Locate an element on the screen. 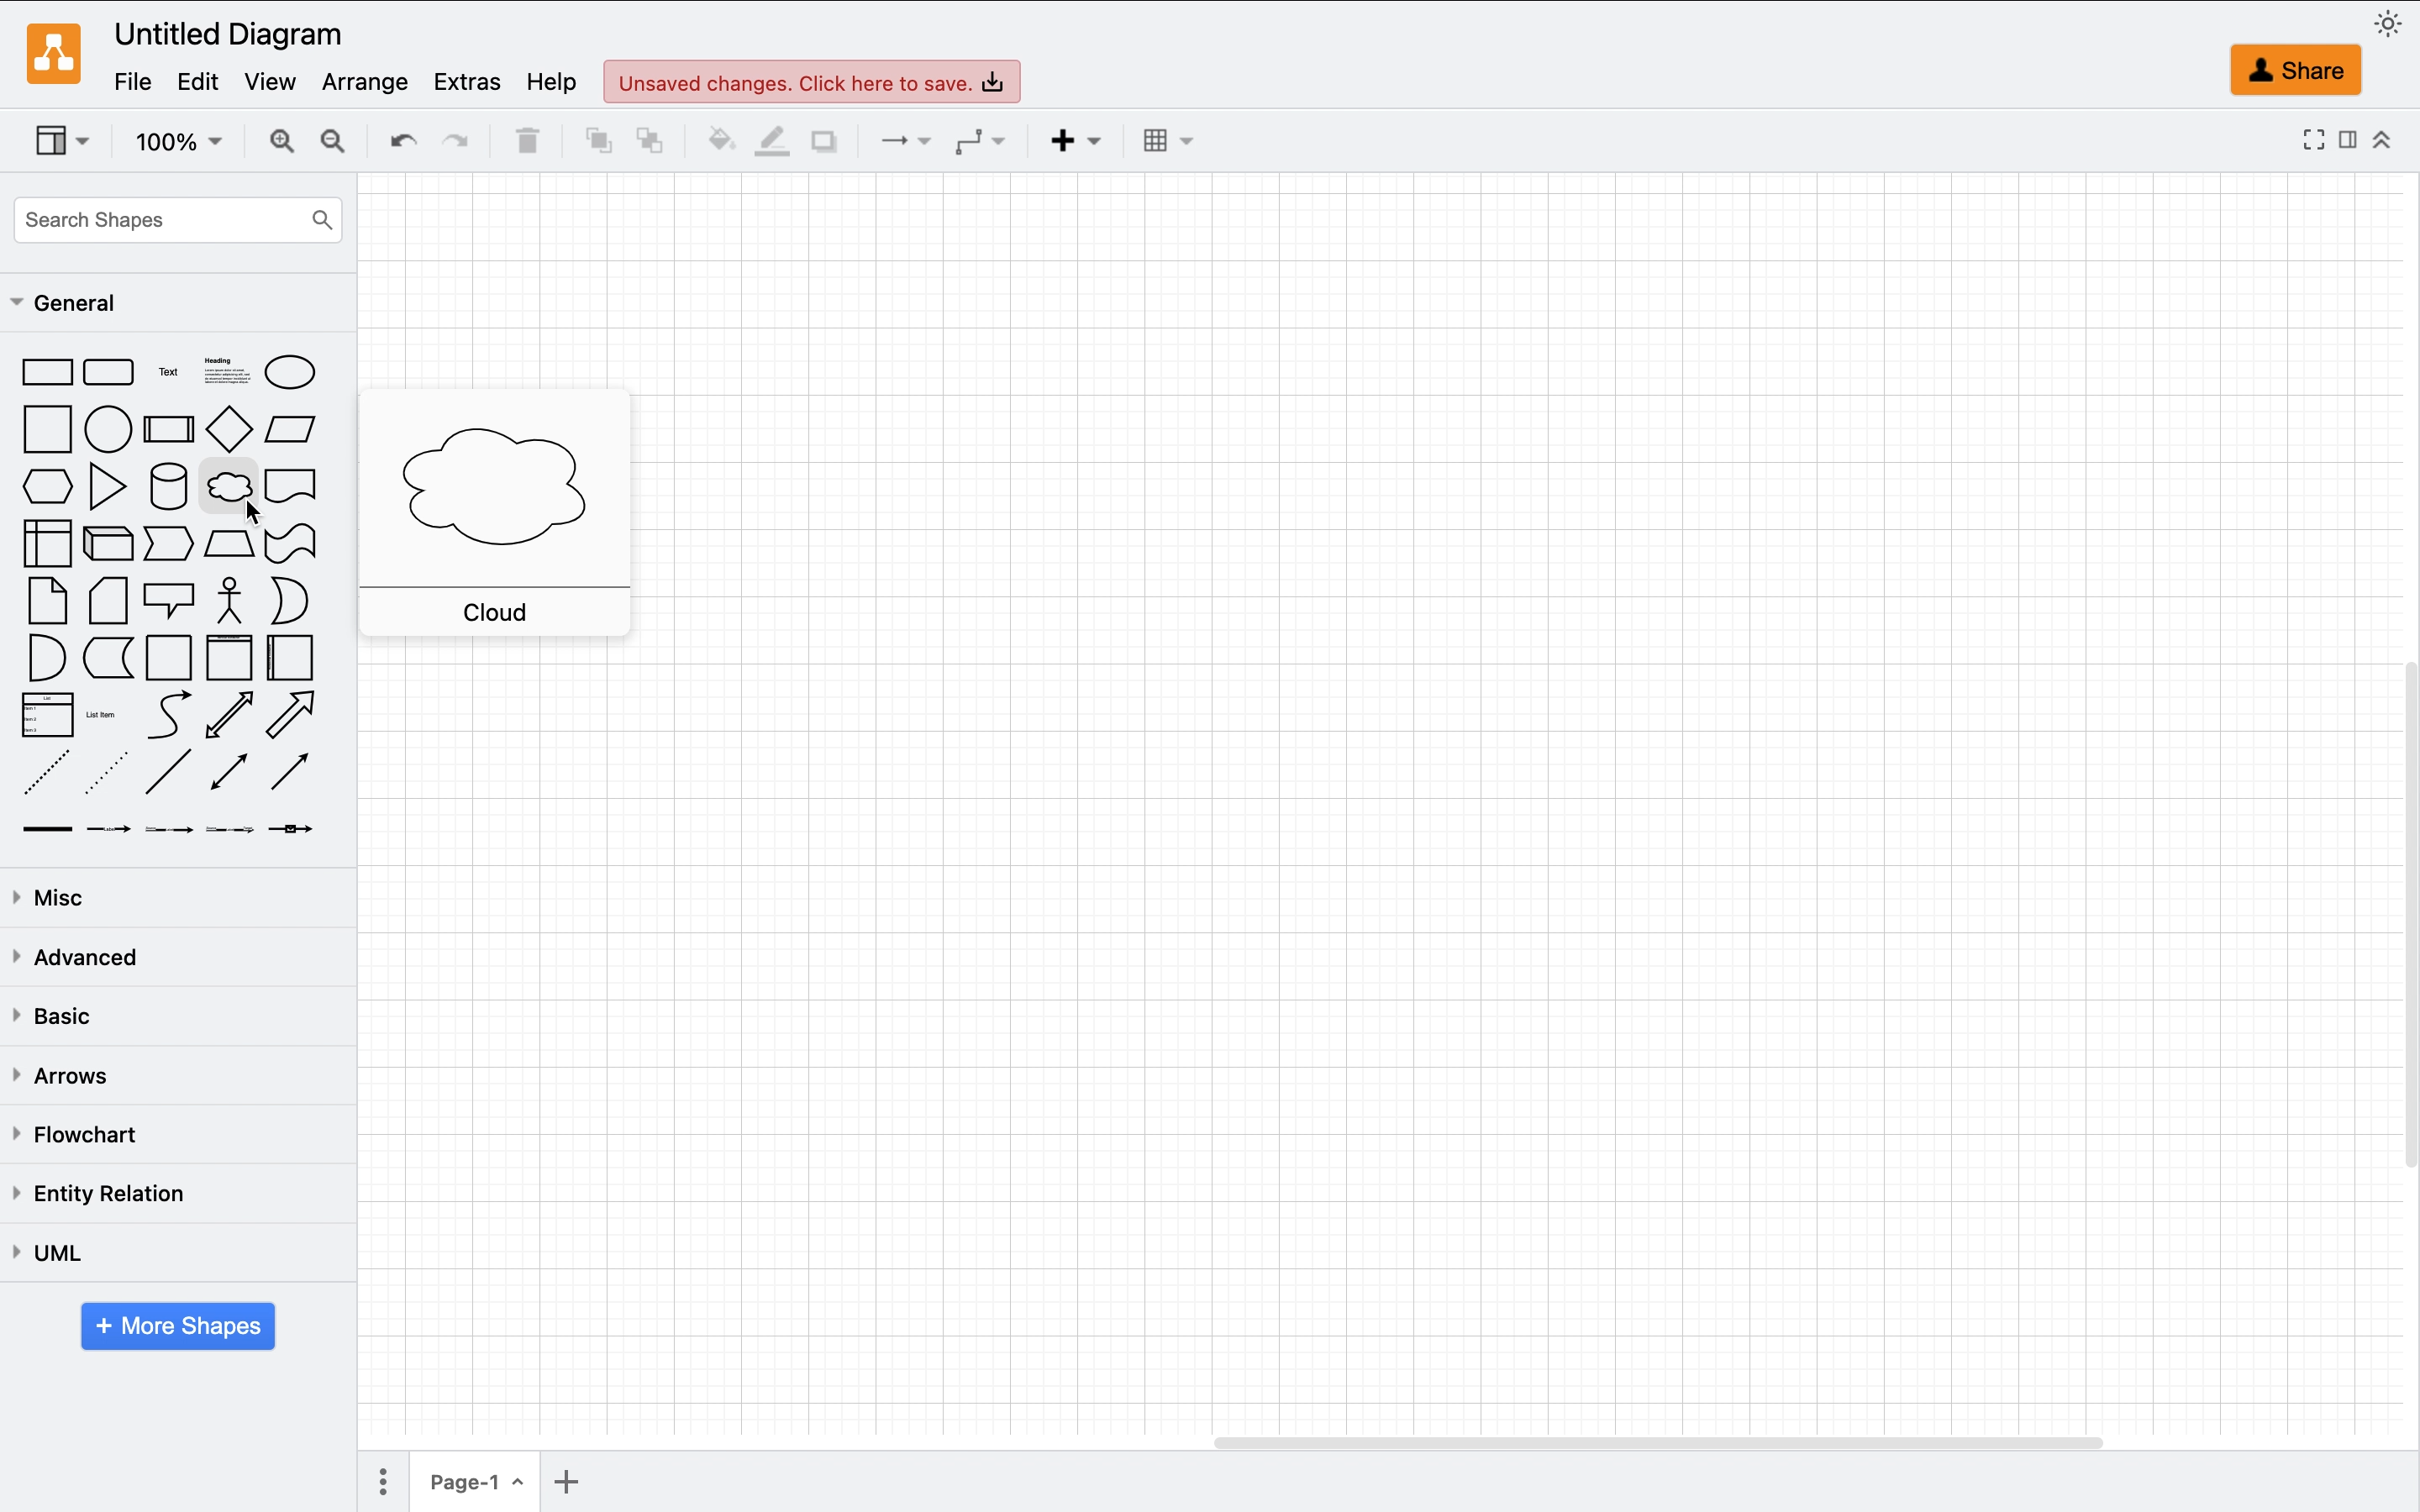 The height and width of the screenshot is (1512, 2420). vertical page scroll bar is located at coordinates (2391, 913).